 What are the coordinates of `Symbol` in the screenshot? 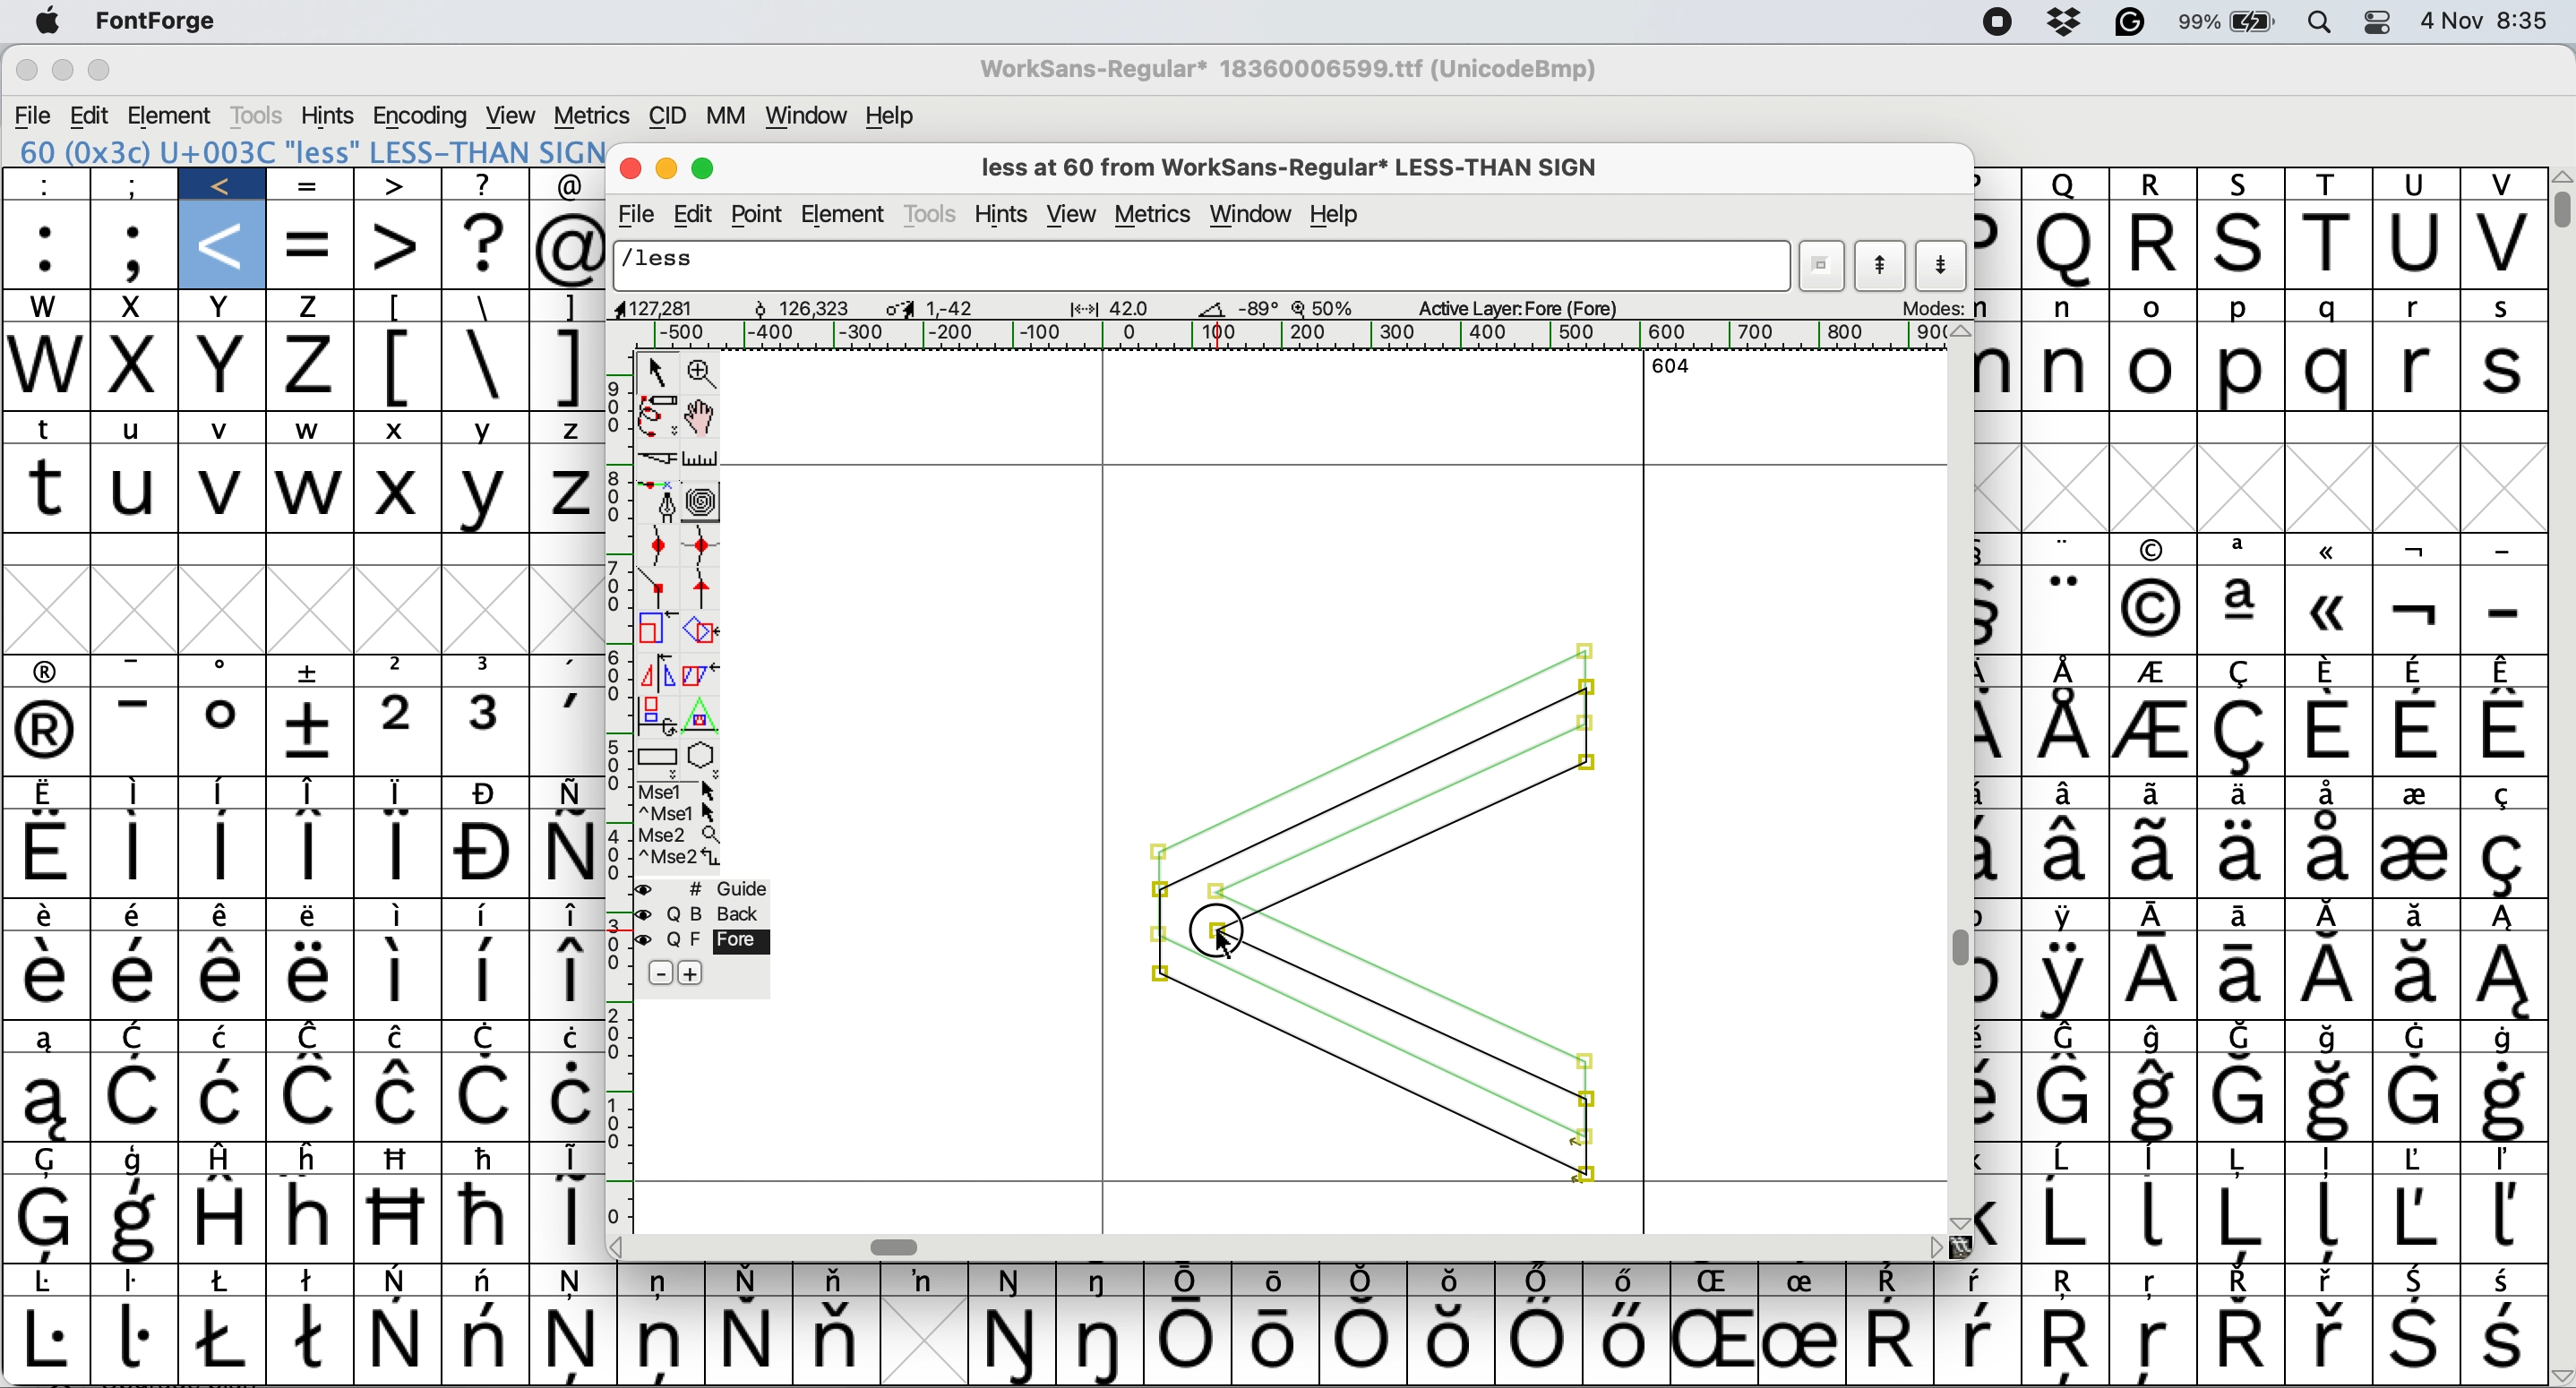 It's located at (2330, 916).